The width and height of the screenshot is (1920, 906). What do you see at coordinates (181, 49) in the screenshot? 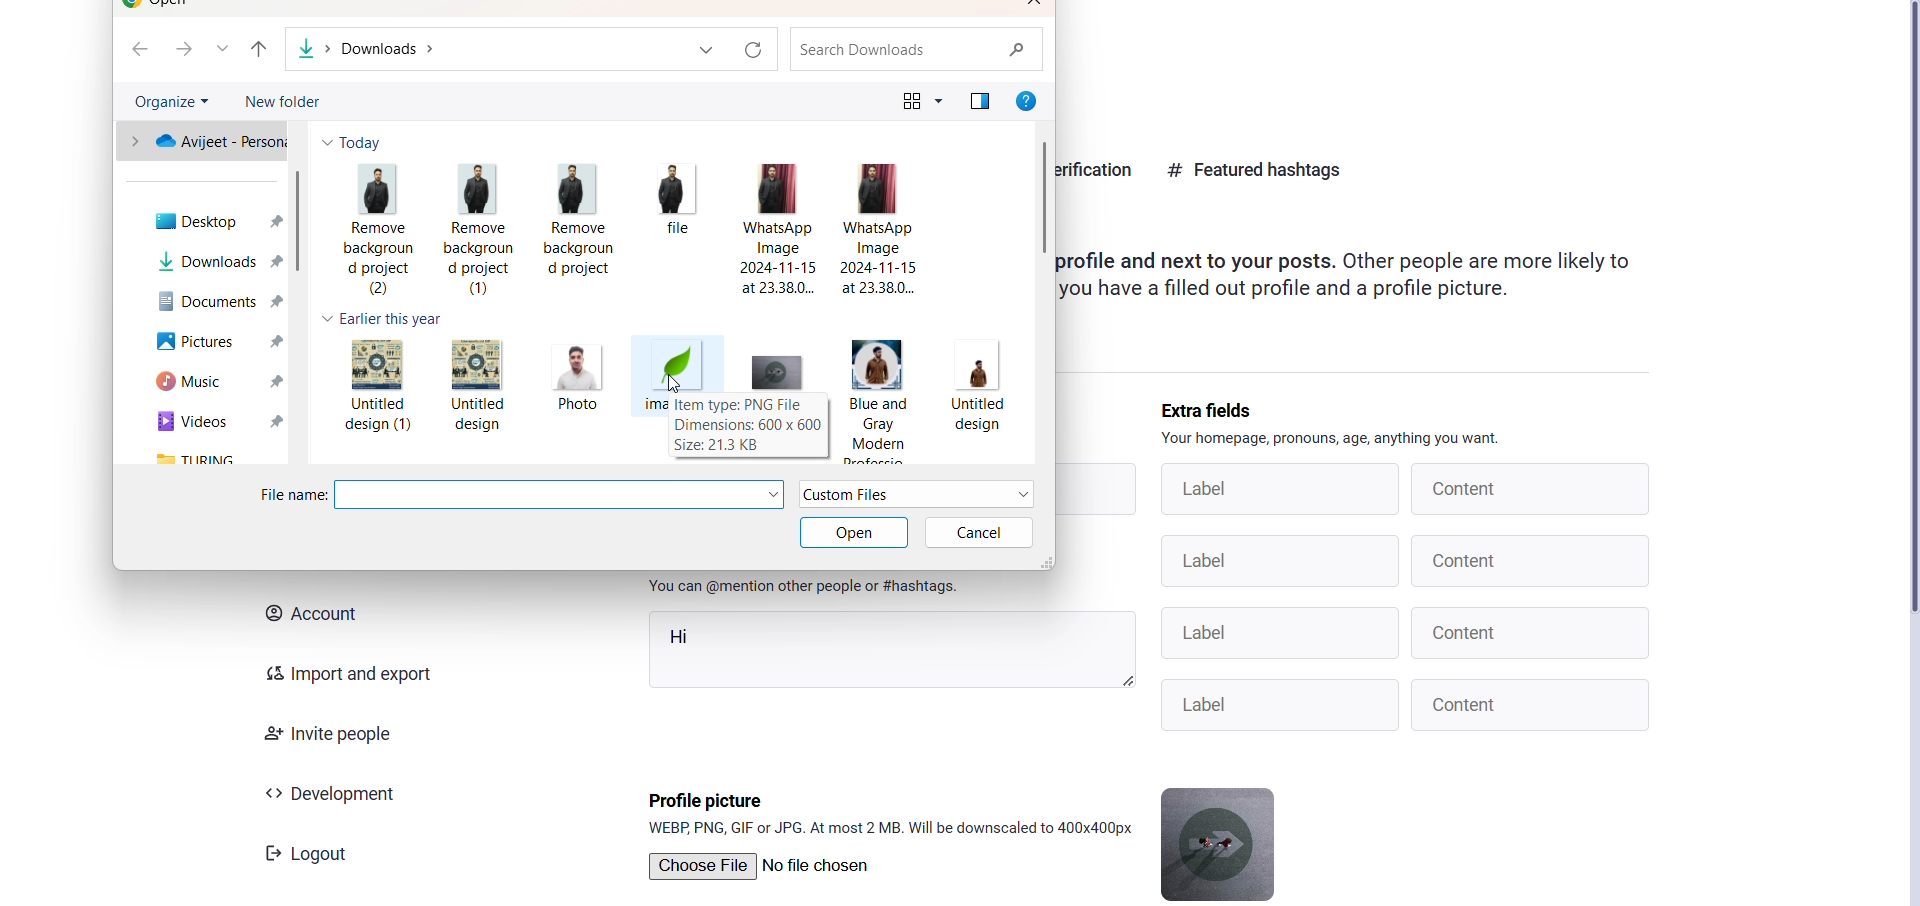
I see `next` at bounding box center [181, 49].